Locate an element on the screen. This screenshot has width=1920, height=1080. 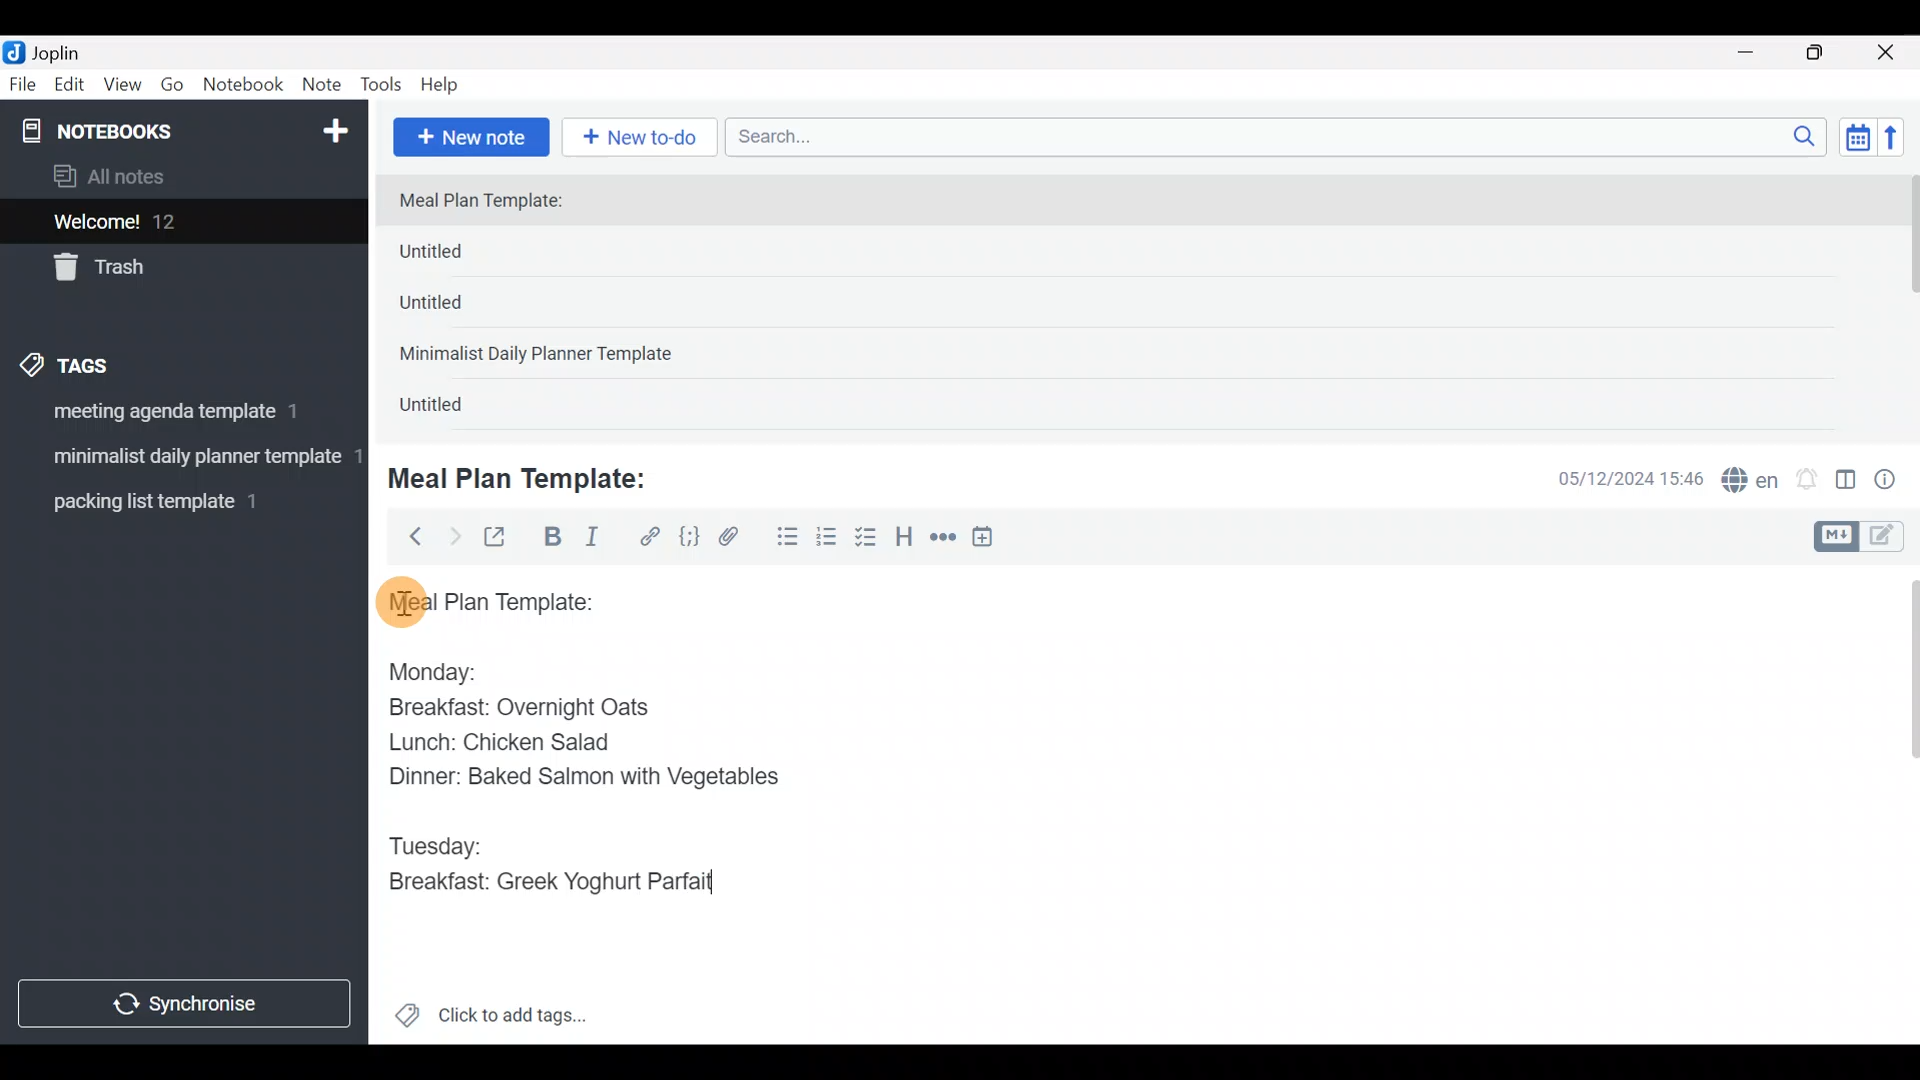
Trash is located at coordinates (172, 269).